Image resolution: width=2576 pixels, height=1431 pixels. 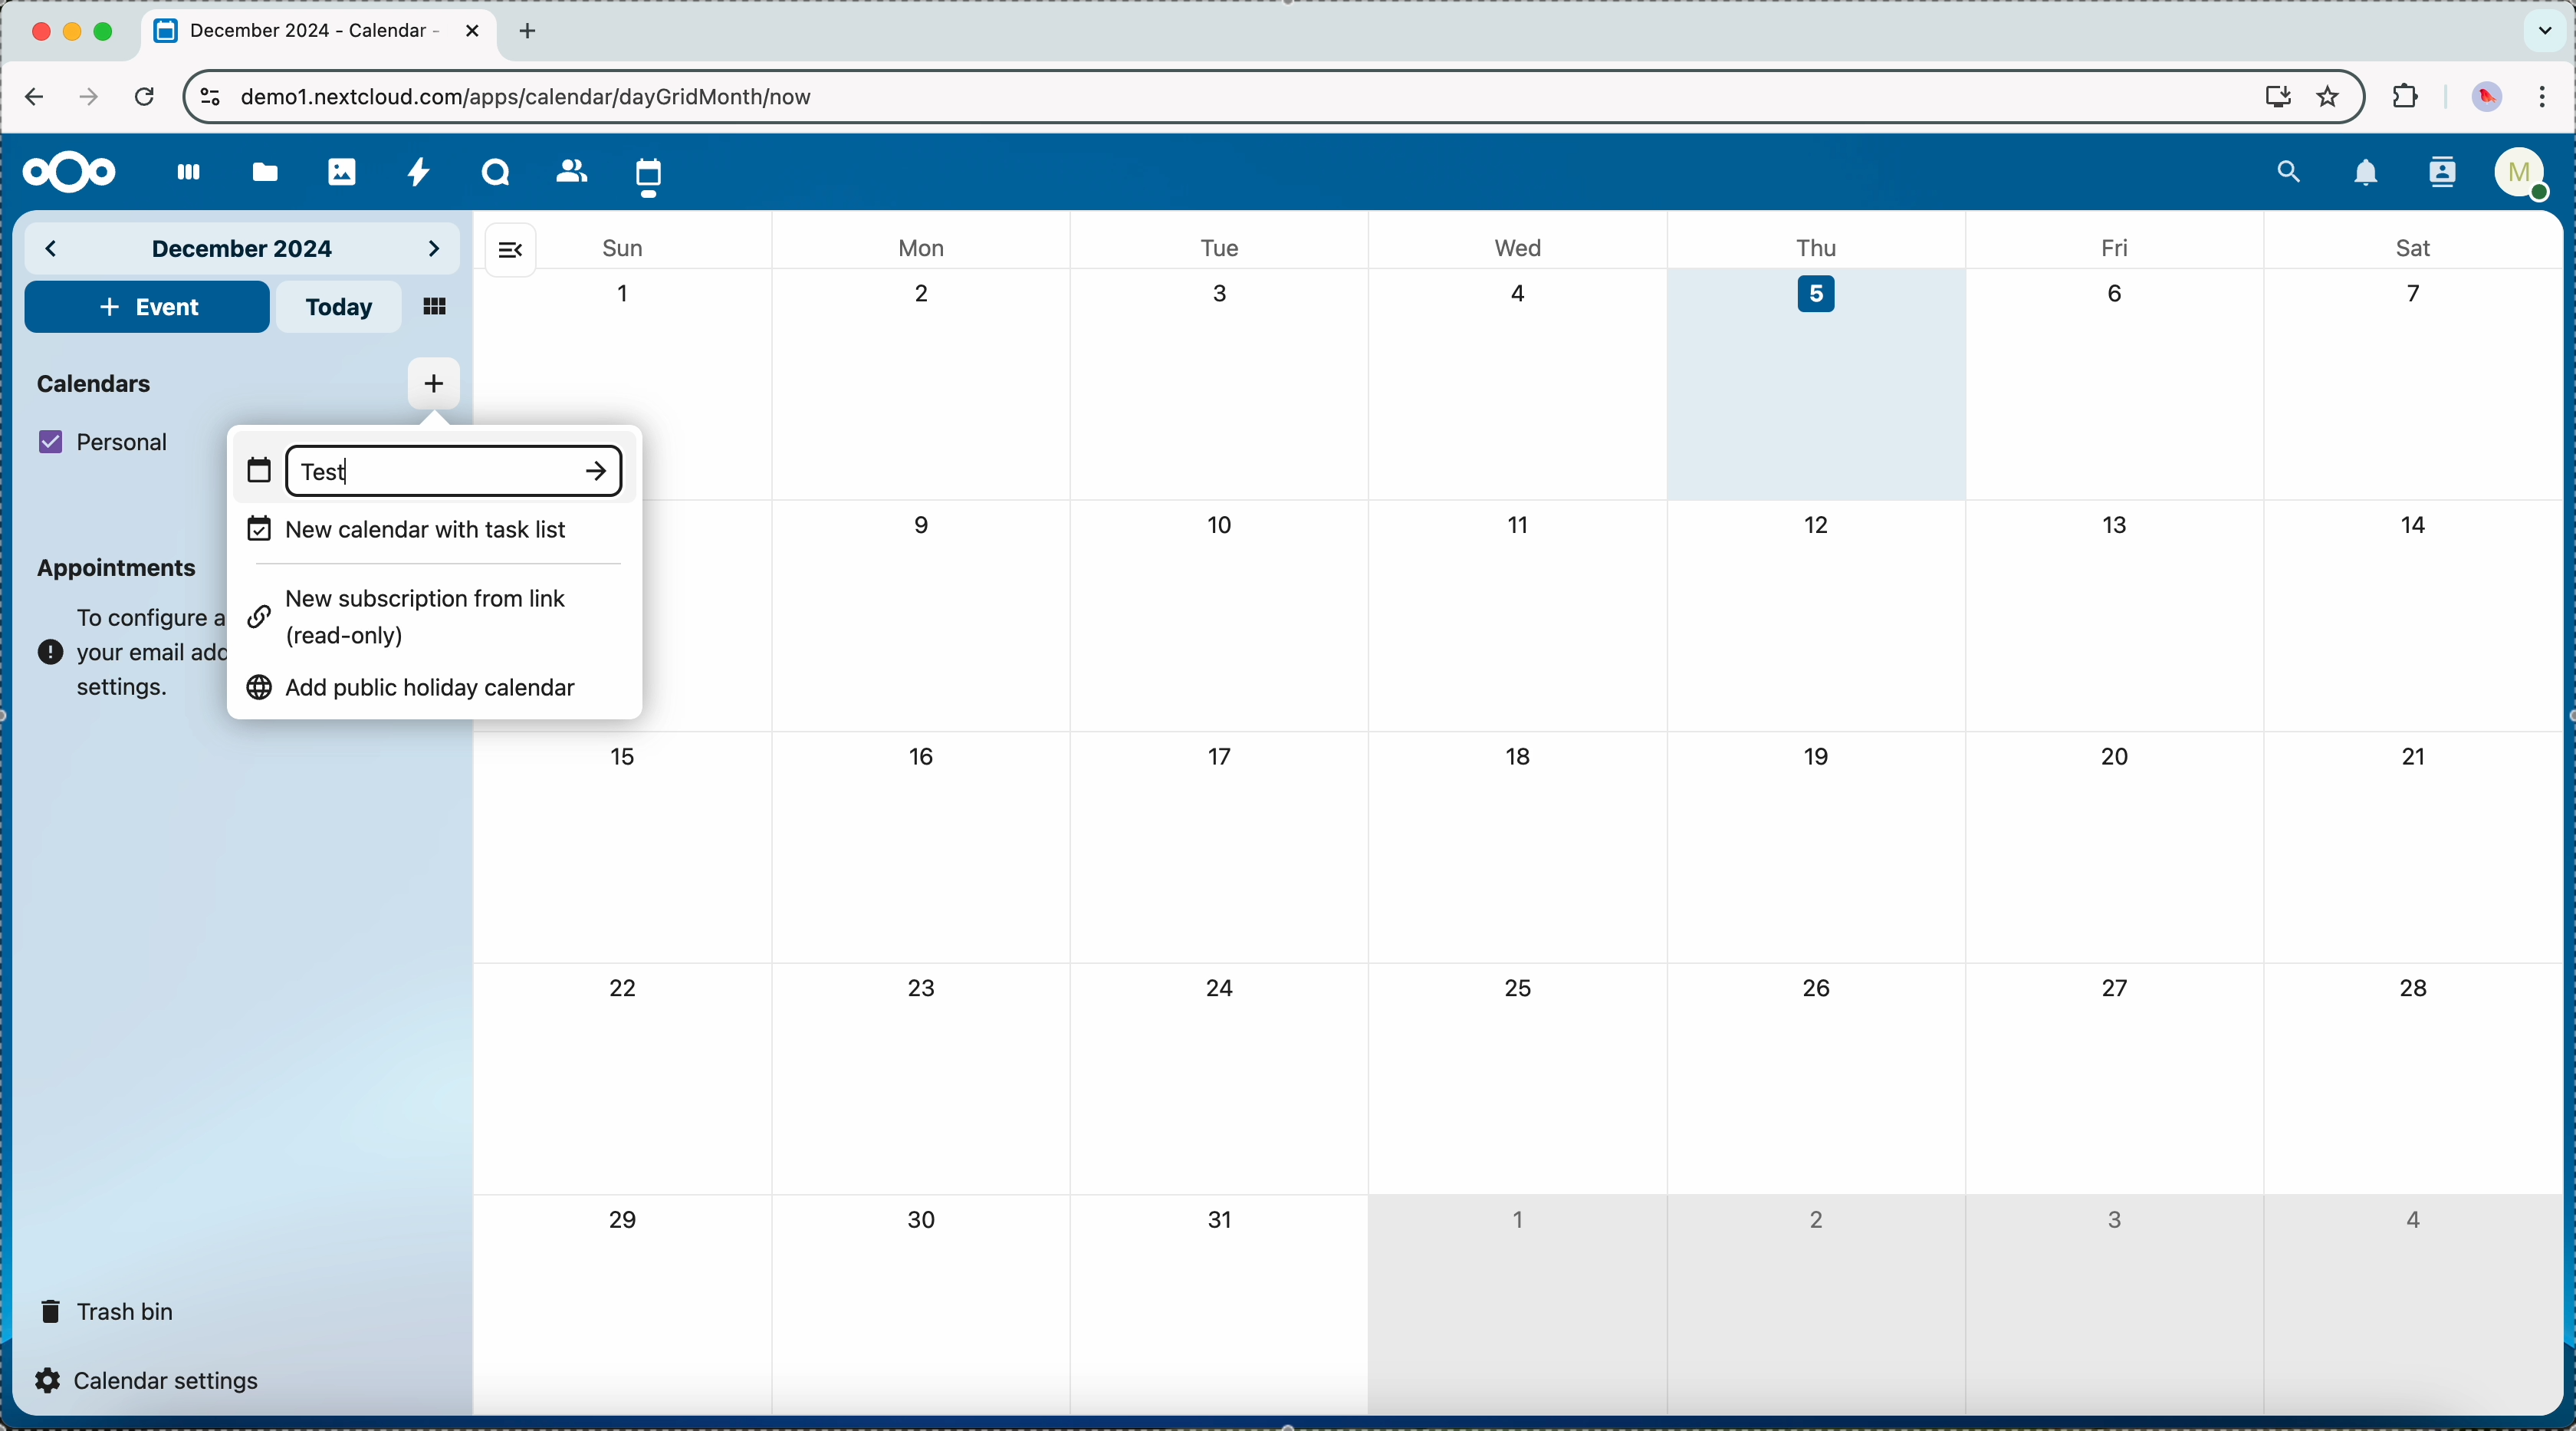 I want to click on 23, so click(x=927, y=987).